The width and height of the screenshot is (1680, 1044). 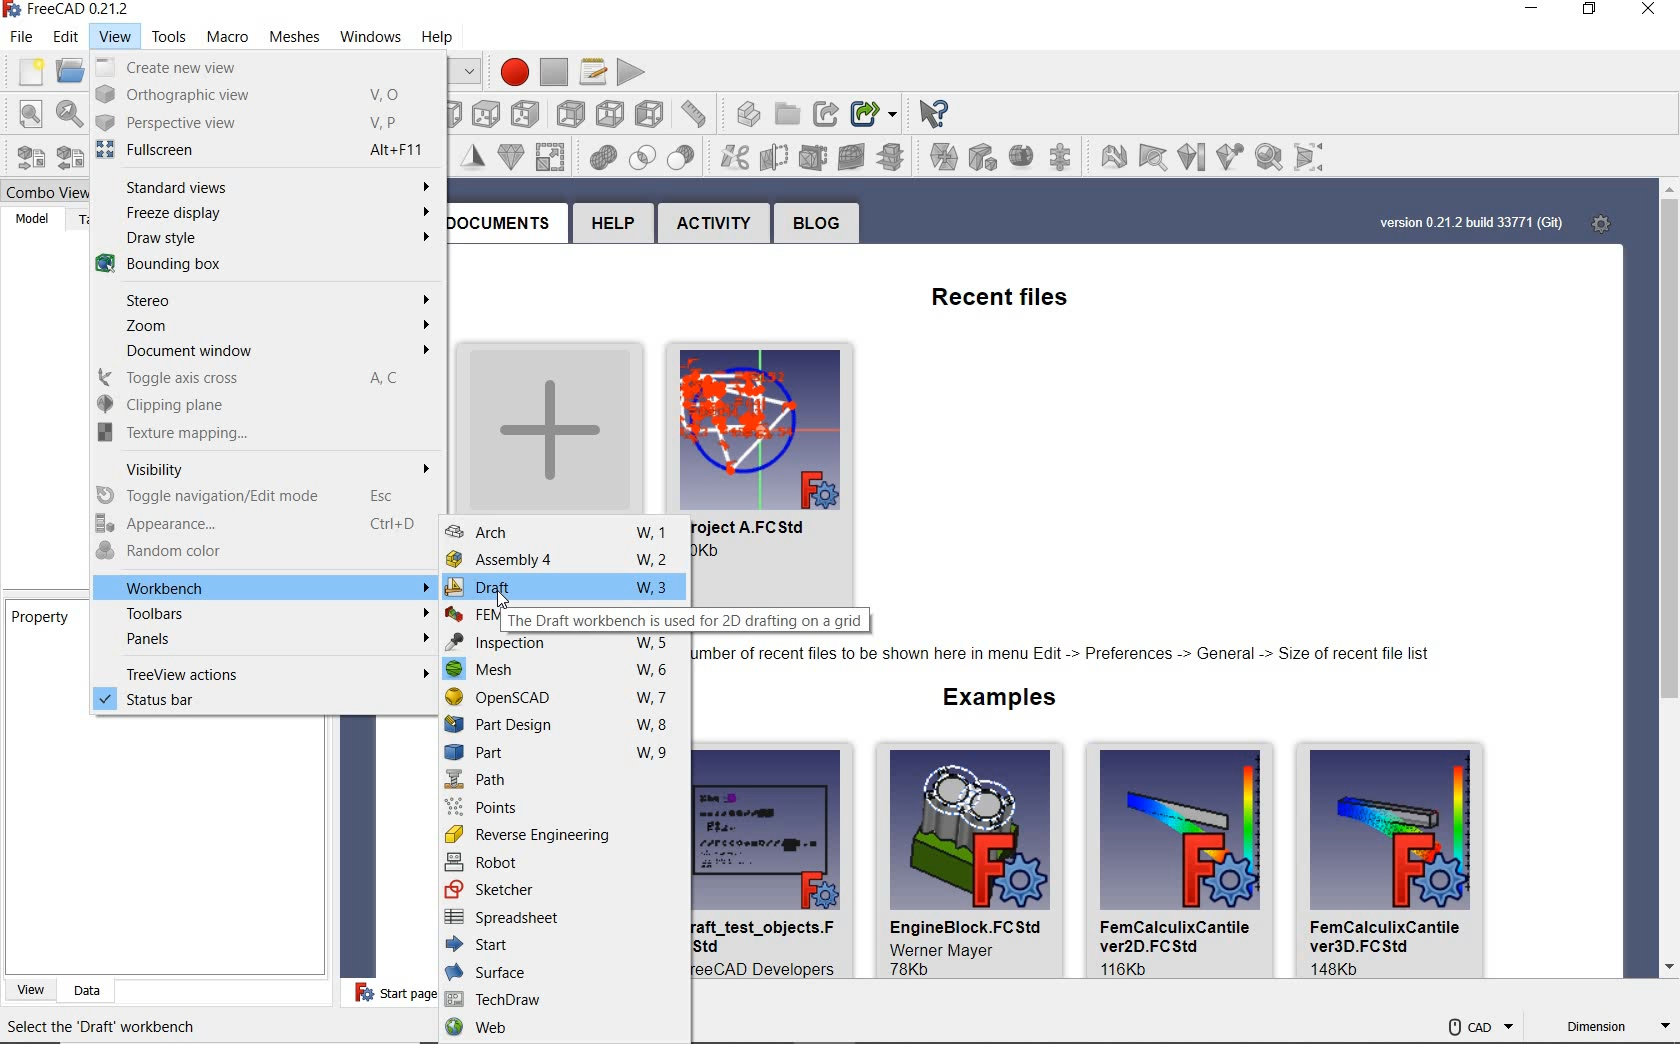 What do you see at coordinates (1604, 223) in the screenshot?
I see `settings` at bounding box center [1604, 223].